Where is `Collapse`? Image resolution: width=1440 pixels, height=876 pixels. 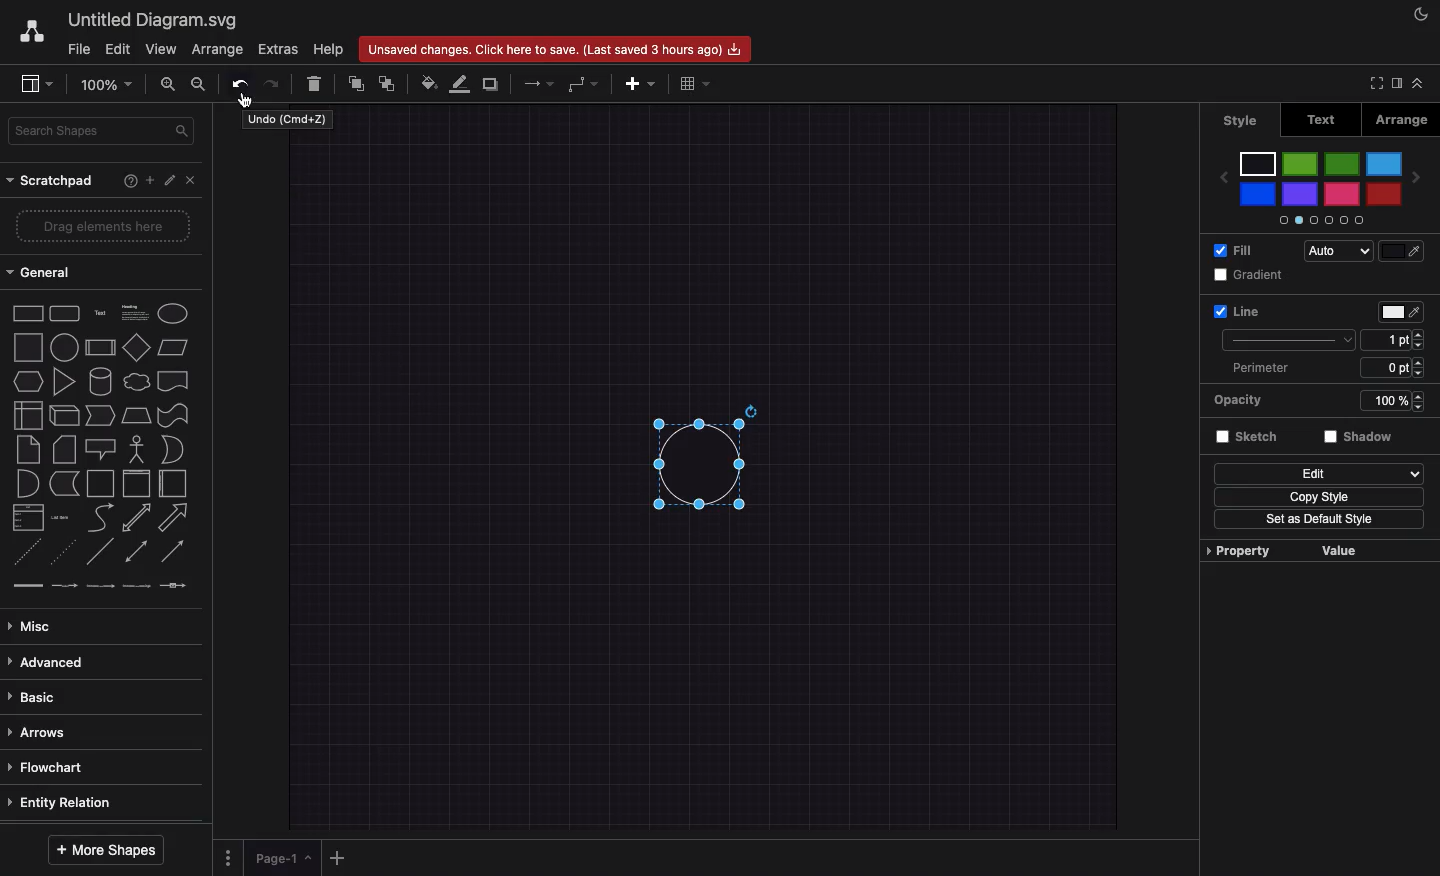
Collapse is located at coordinates (1422, 82).